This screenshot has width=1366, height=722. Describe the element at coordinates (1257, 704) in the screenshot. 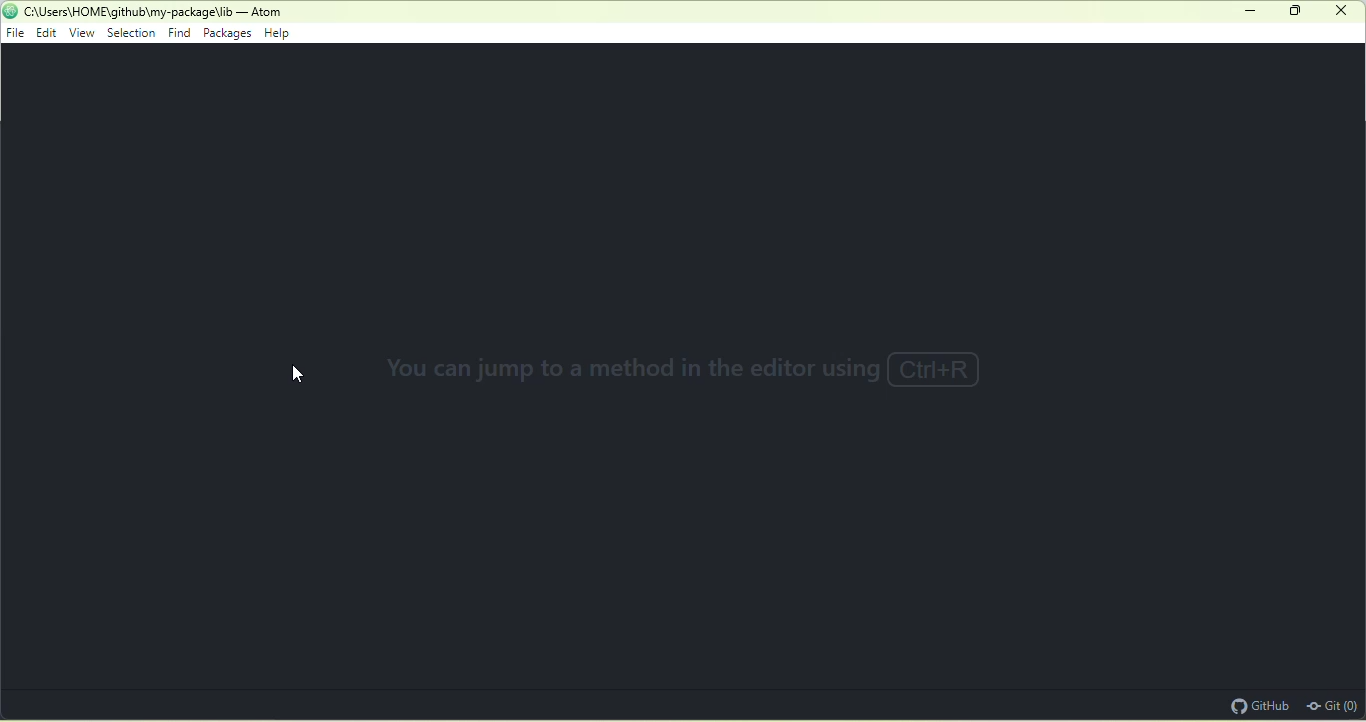

I see `github` at that location.